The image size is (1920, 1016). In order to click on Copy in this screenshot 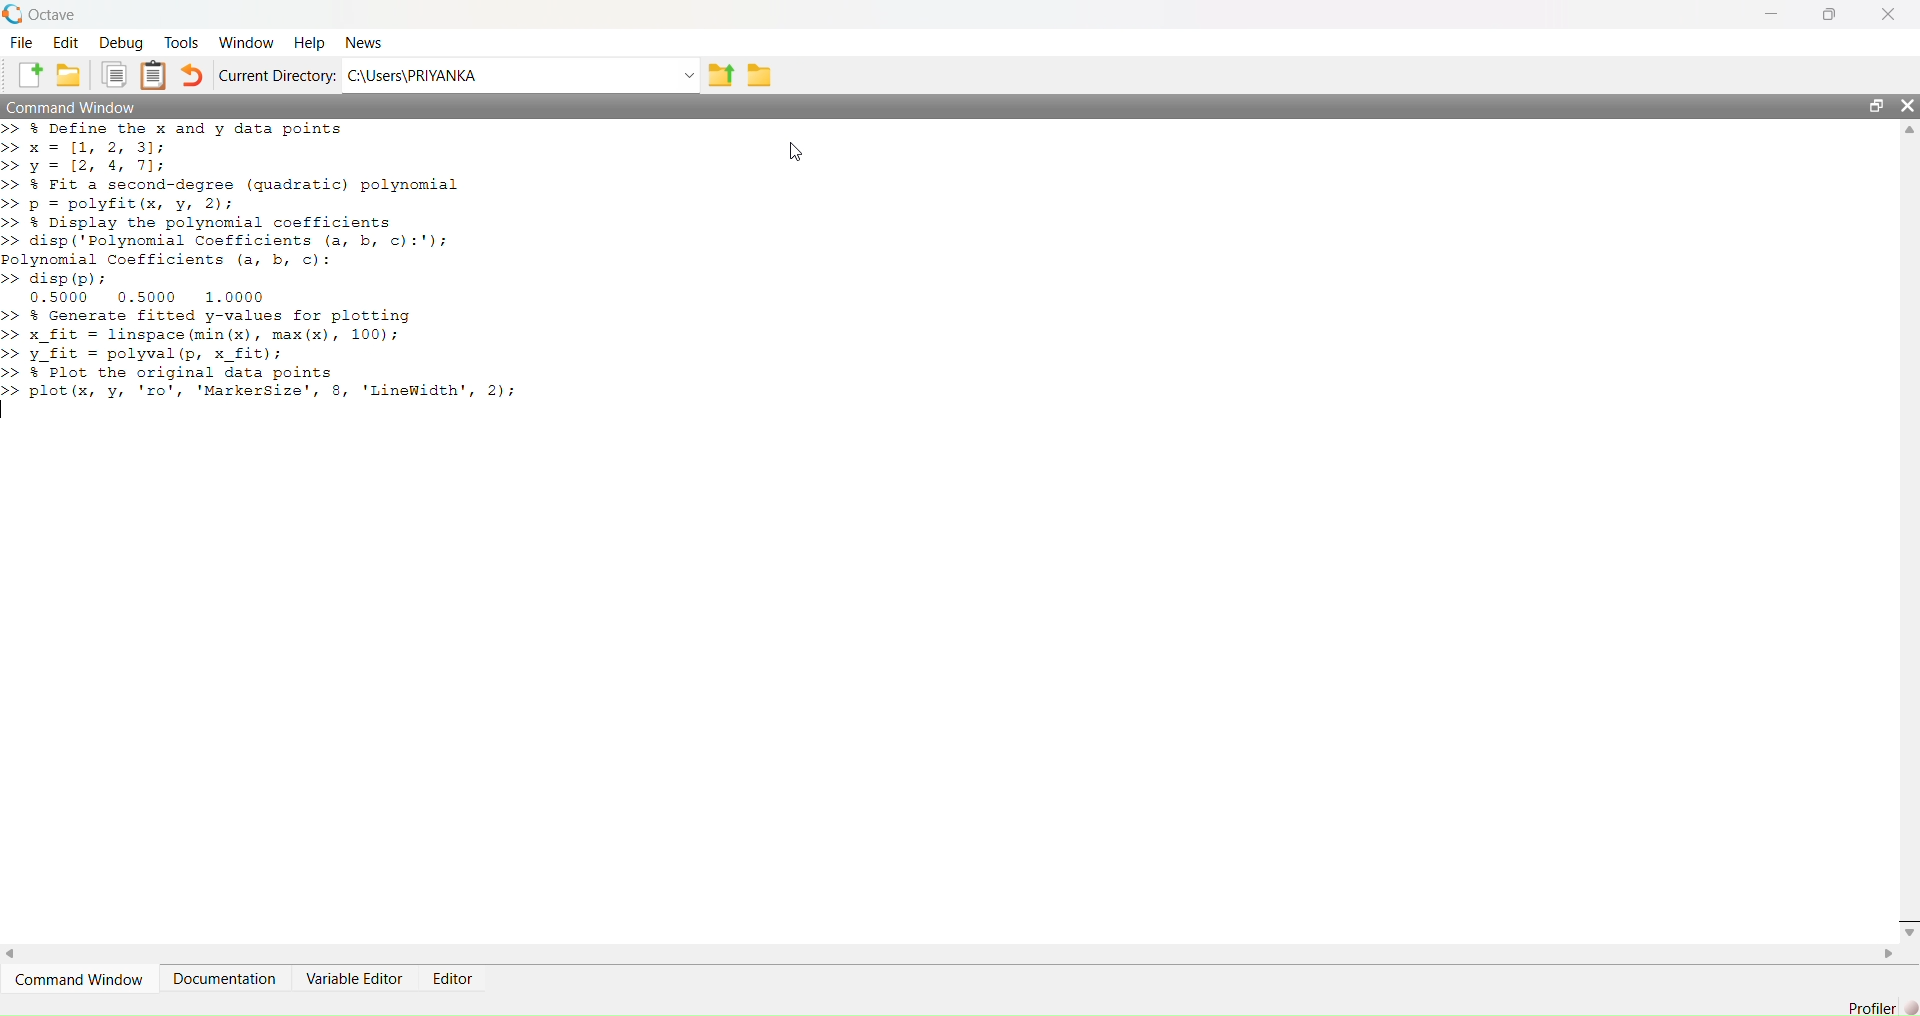, I will do `click(116, 74)`.